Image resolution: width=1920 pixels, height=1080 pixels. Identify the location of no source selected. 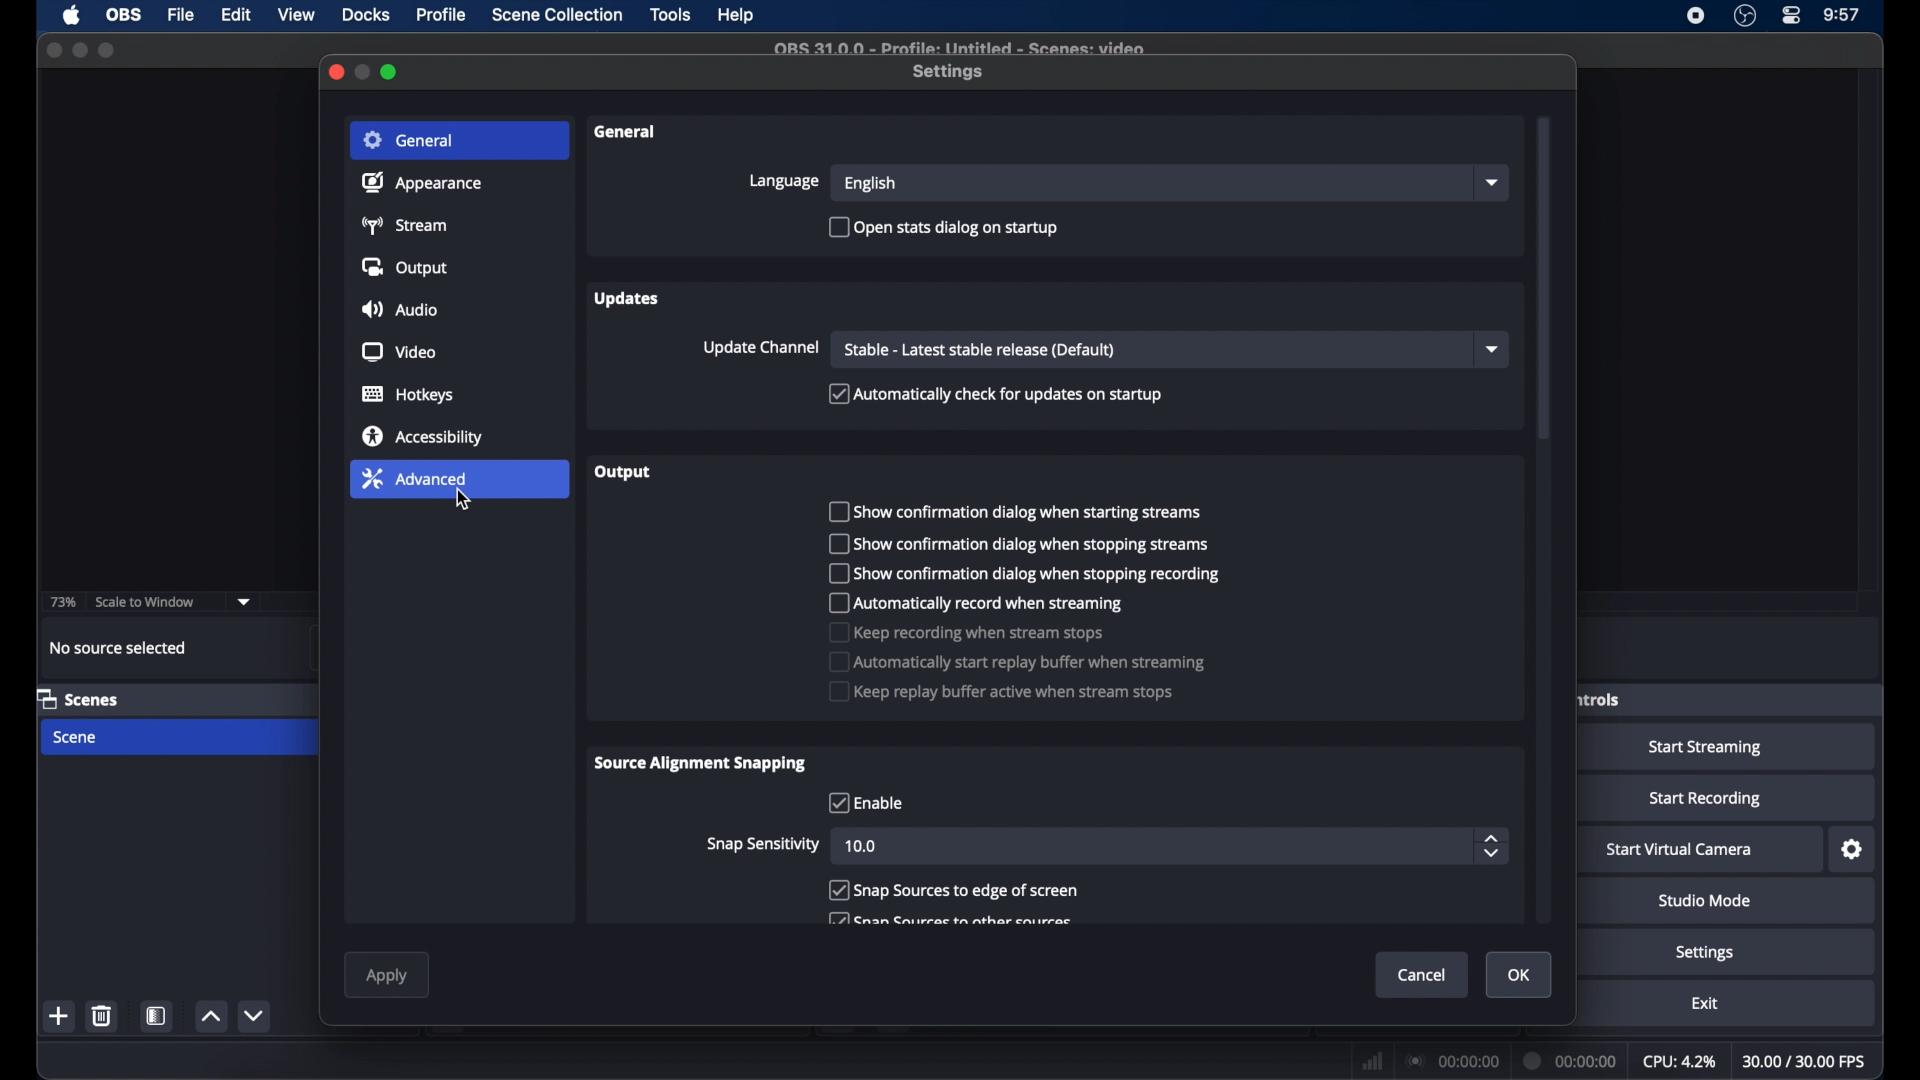
(119, 648).